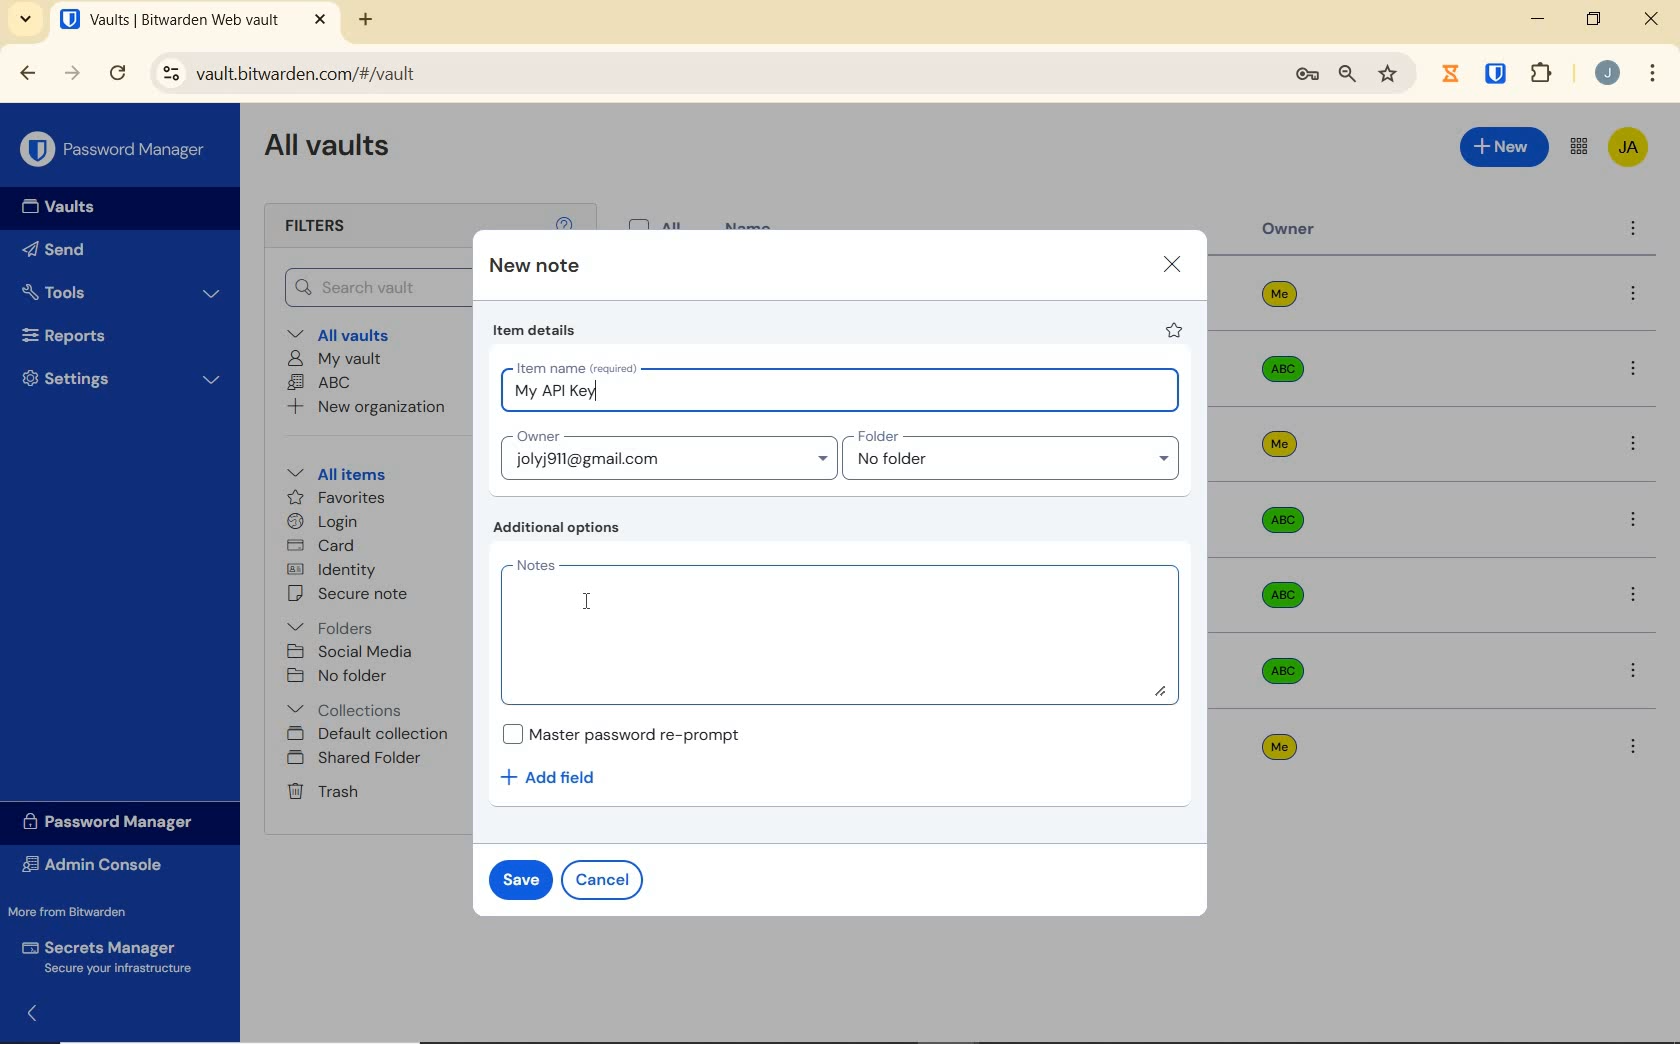 The height and width of the screenshot is (1044, 1680). Describe the element at coordinates (119, 74) in the screenshot. I see `RELOAD` at that location.